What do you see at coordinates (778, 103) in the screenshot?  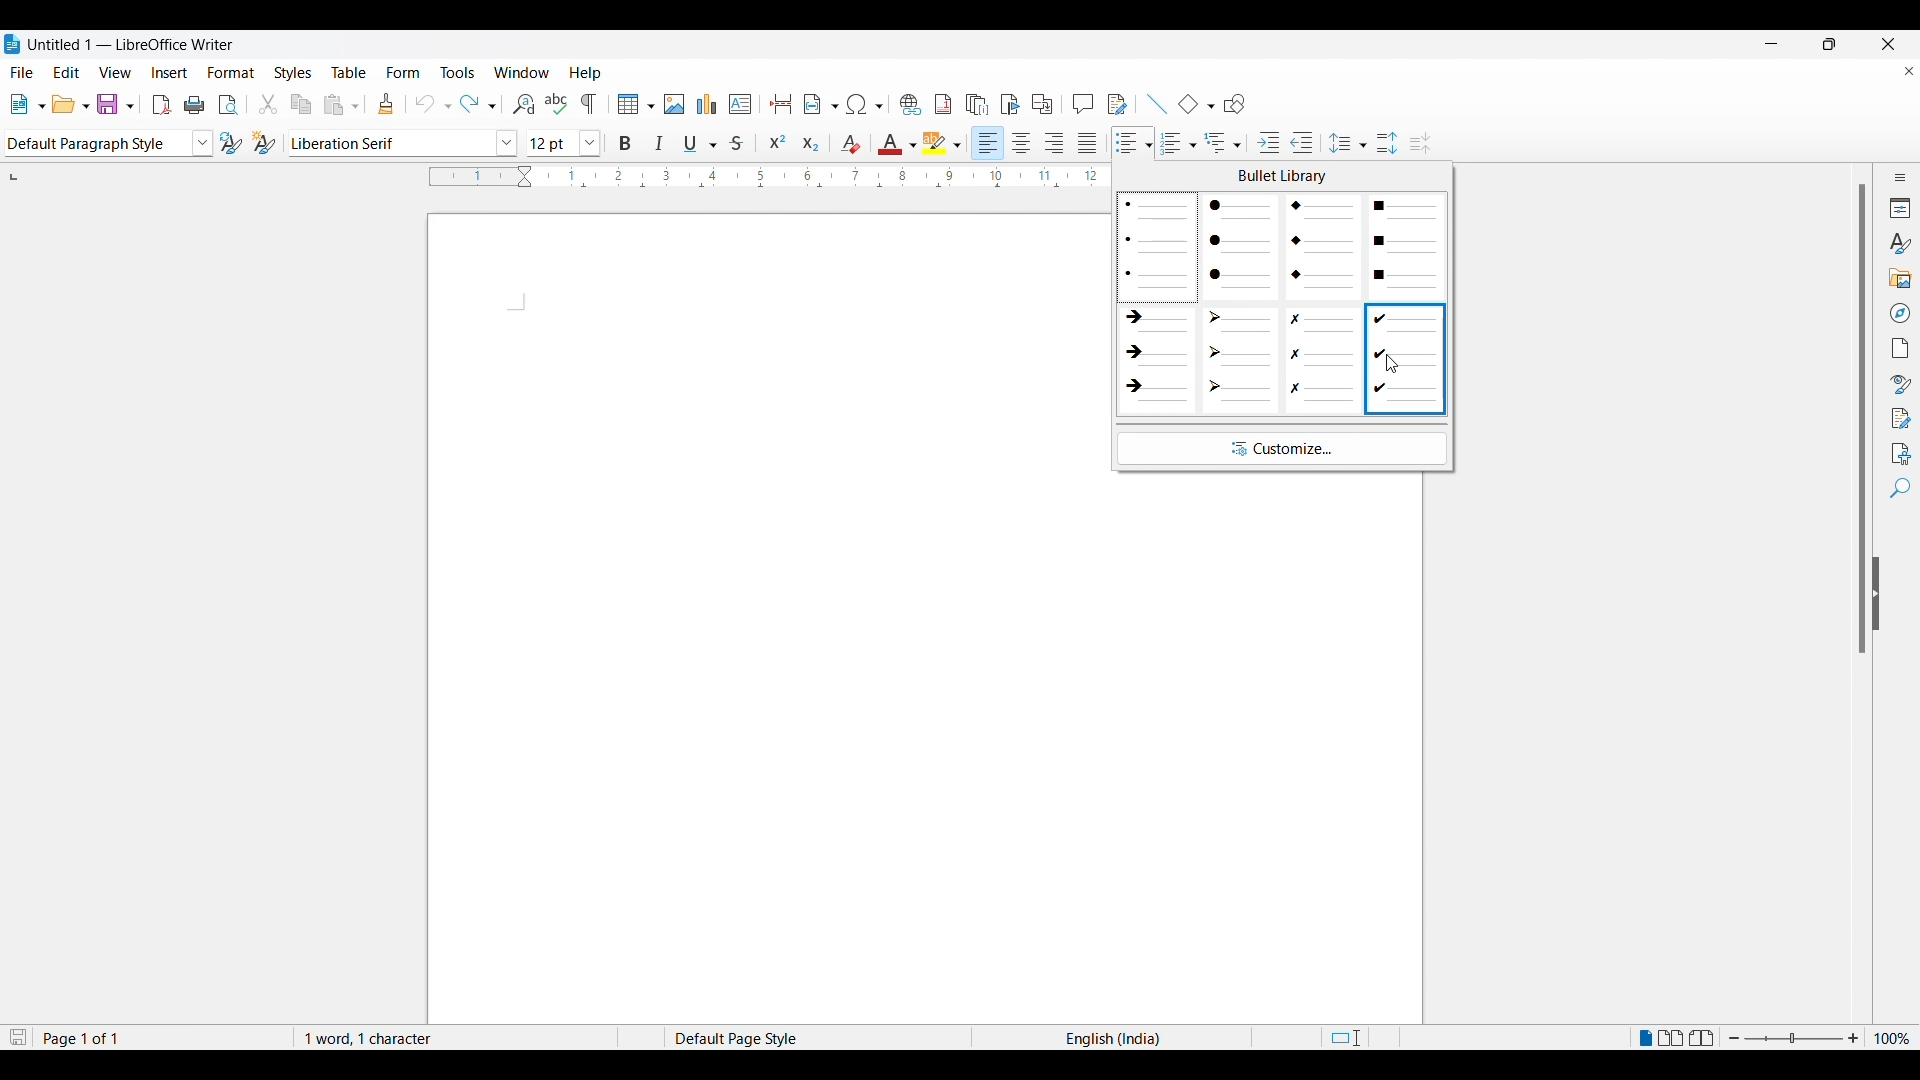 I see `insert page break` at bounding box center [778, 103].